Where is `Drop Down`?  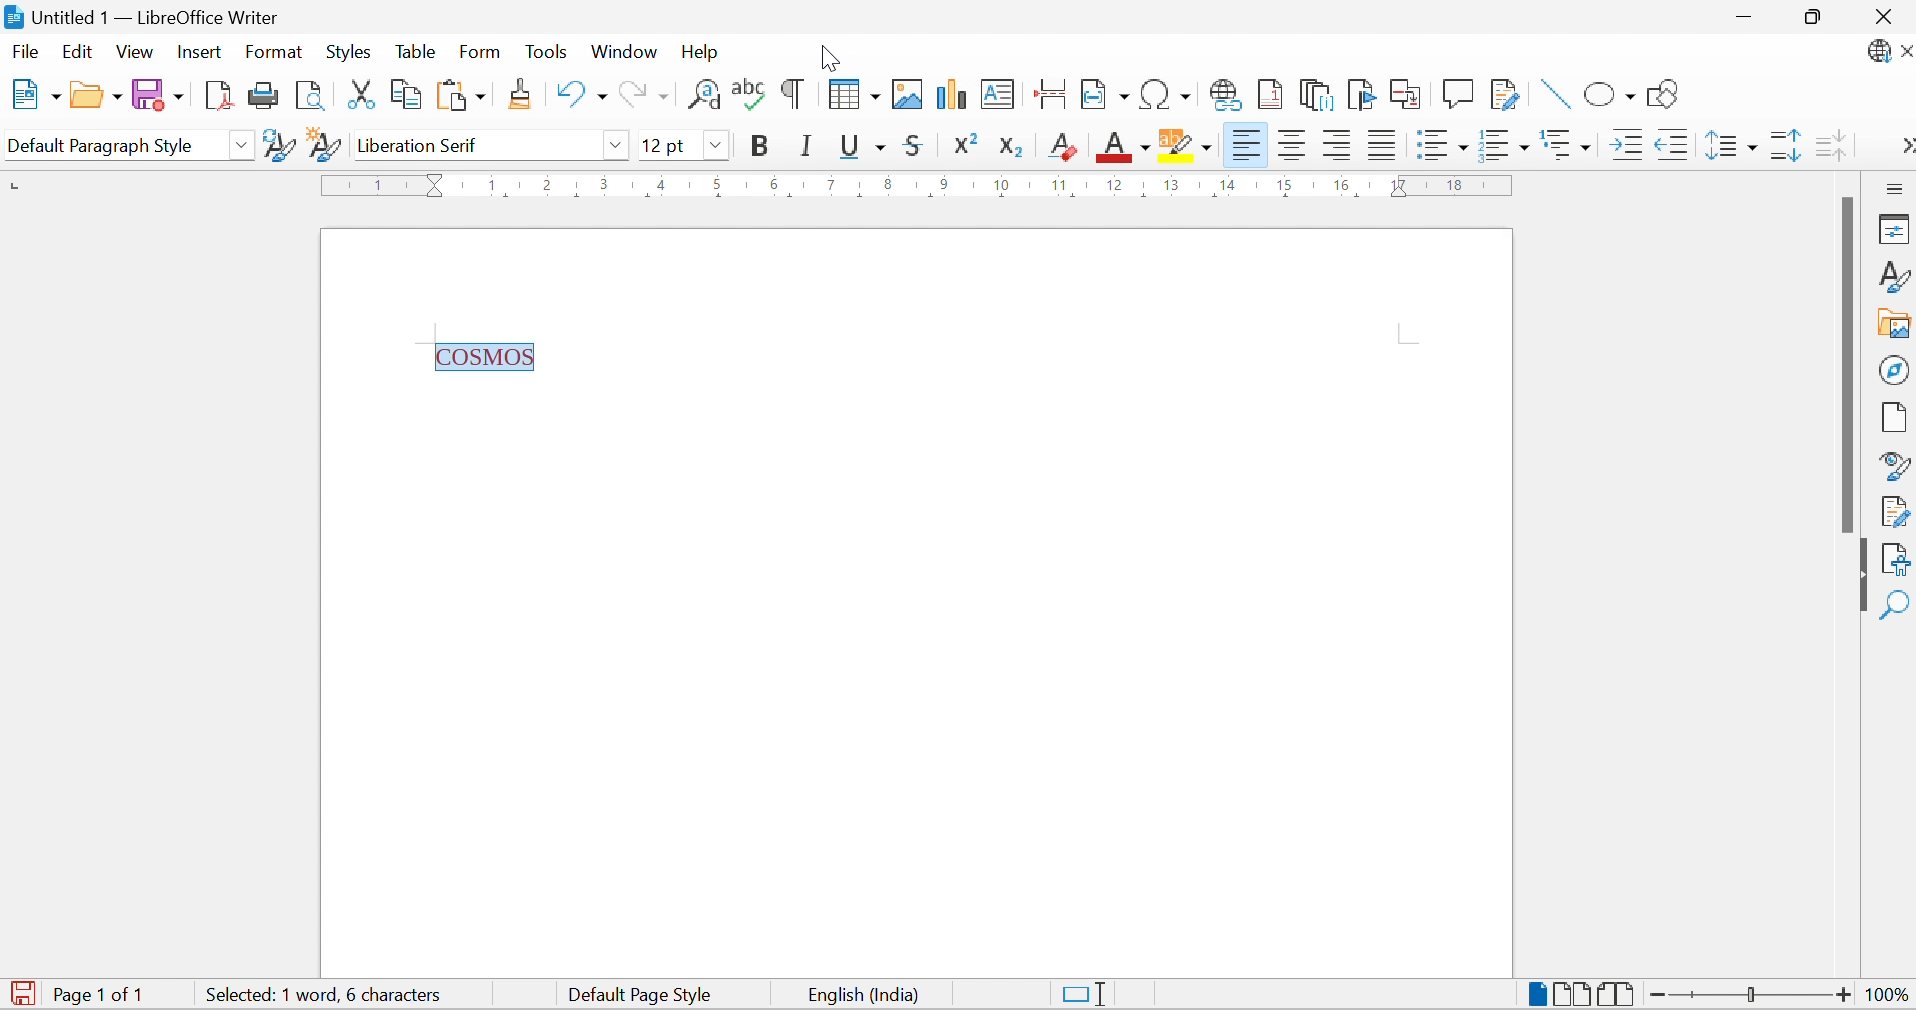
Drop Down is located at coordinates (717, 144).